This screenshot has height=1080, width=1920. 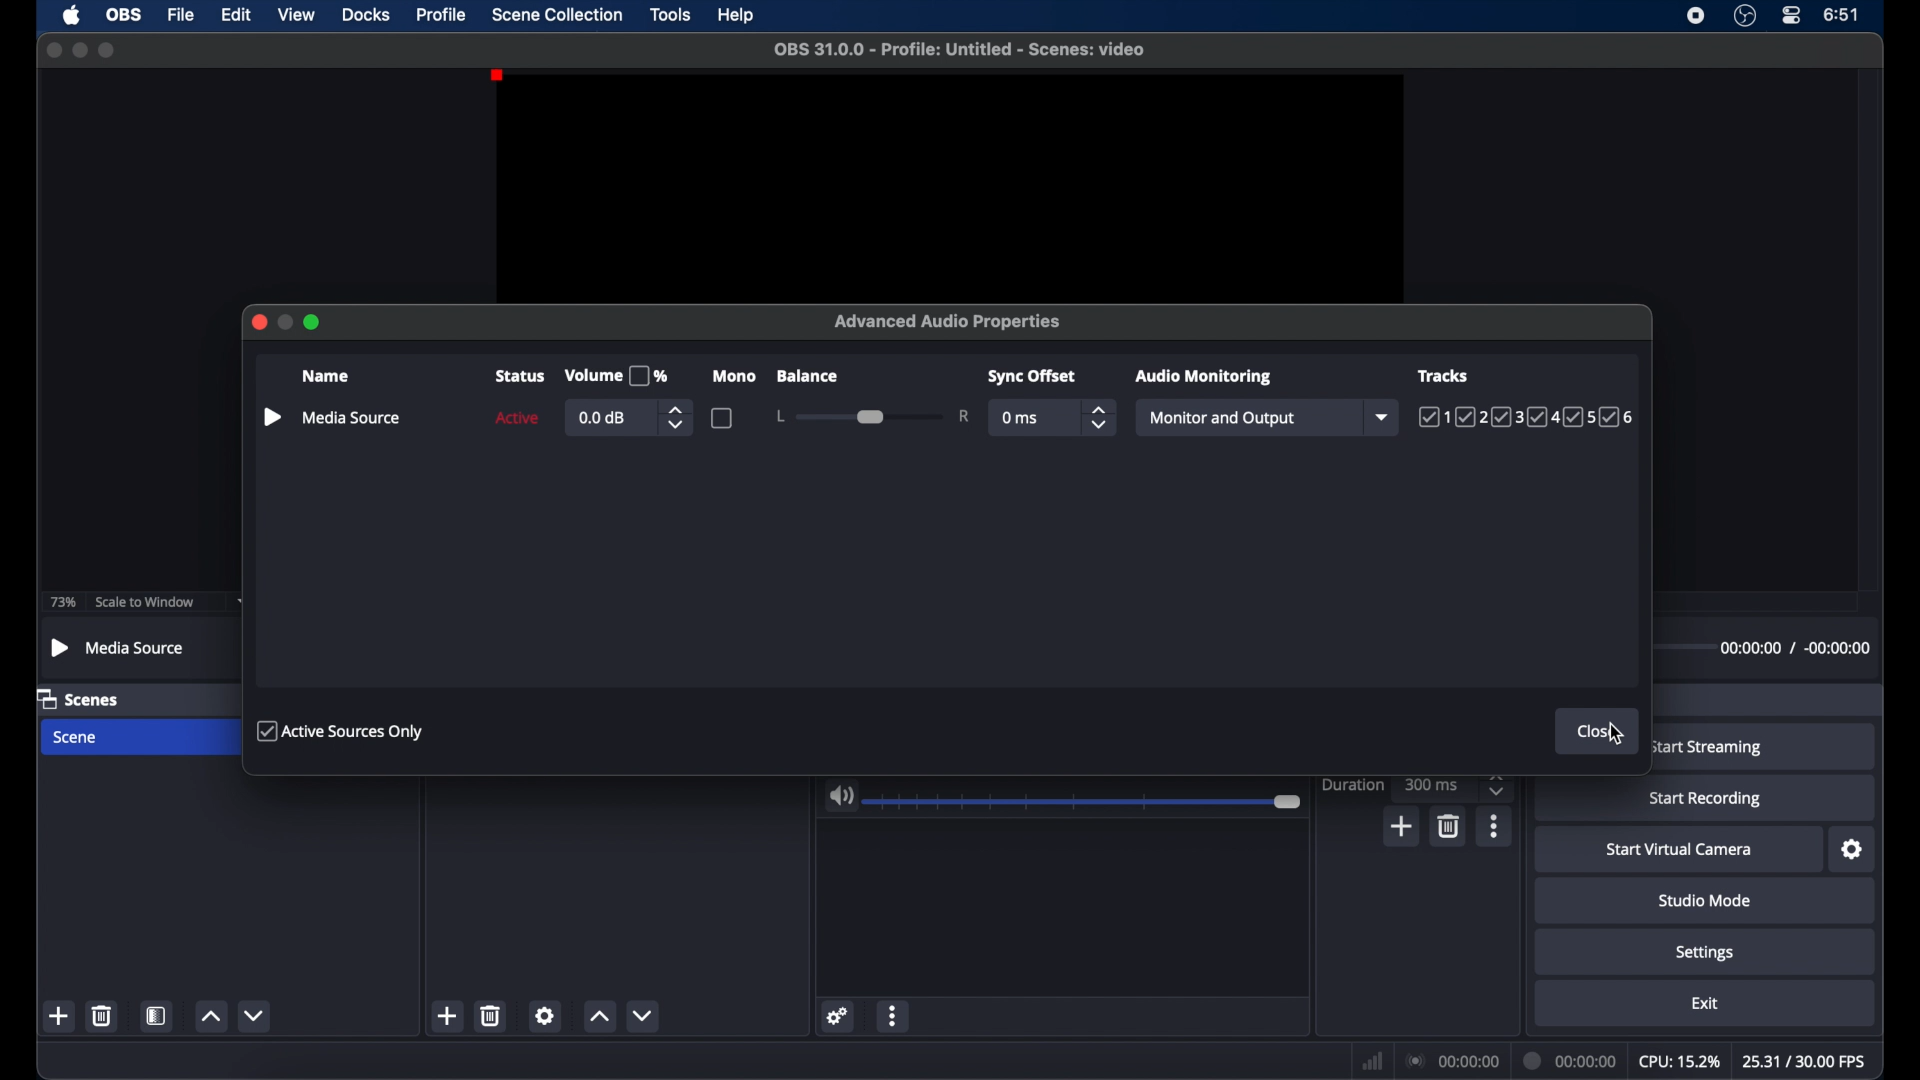 I want to click on studio mode, so click(x=1703, y=900).